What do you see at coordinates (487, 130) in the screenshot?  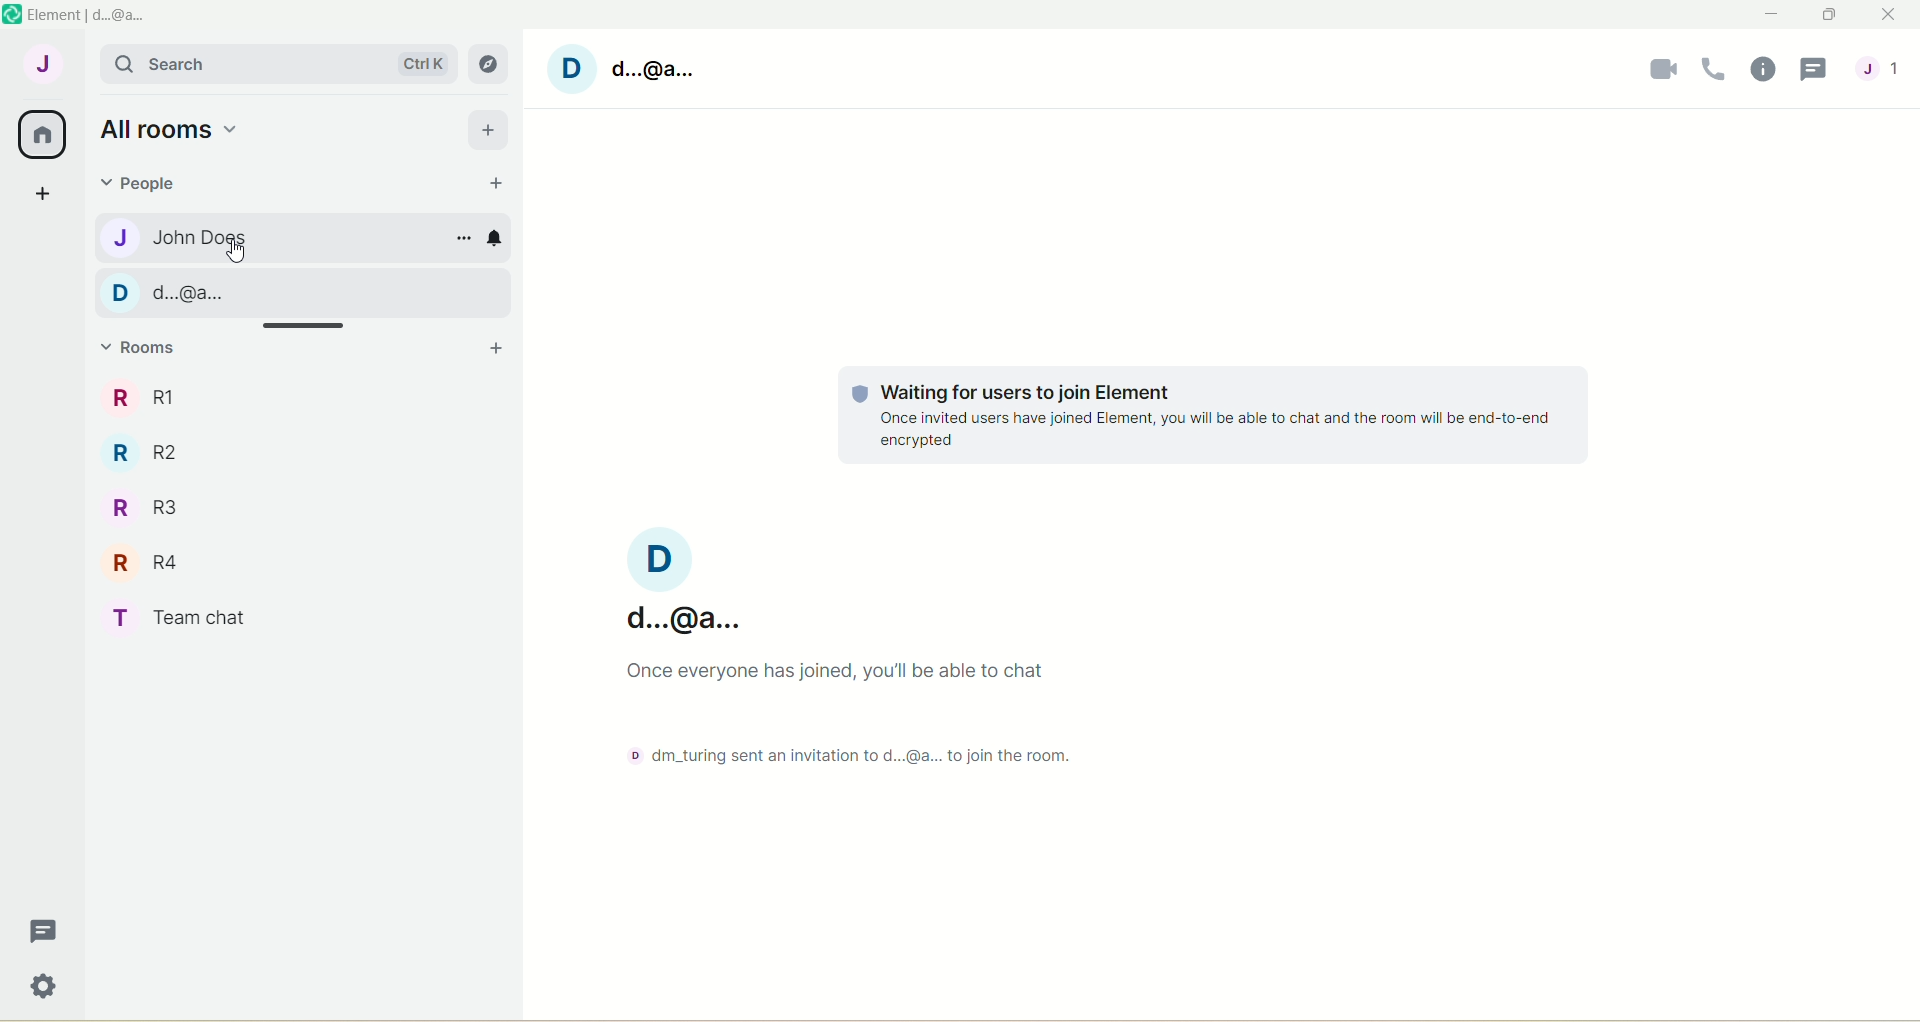 I see `add` at bounding box center [487, 130].